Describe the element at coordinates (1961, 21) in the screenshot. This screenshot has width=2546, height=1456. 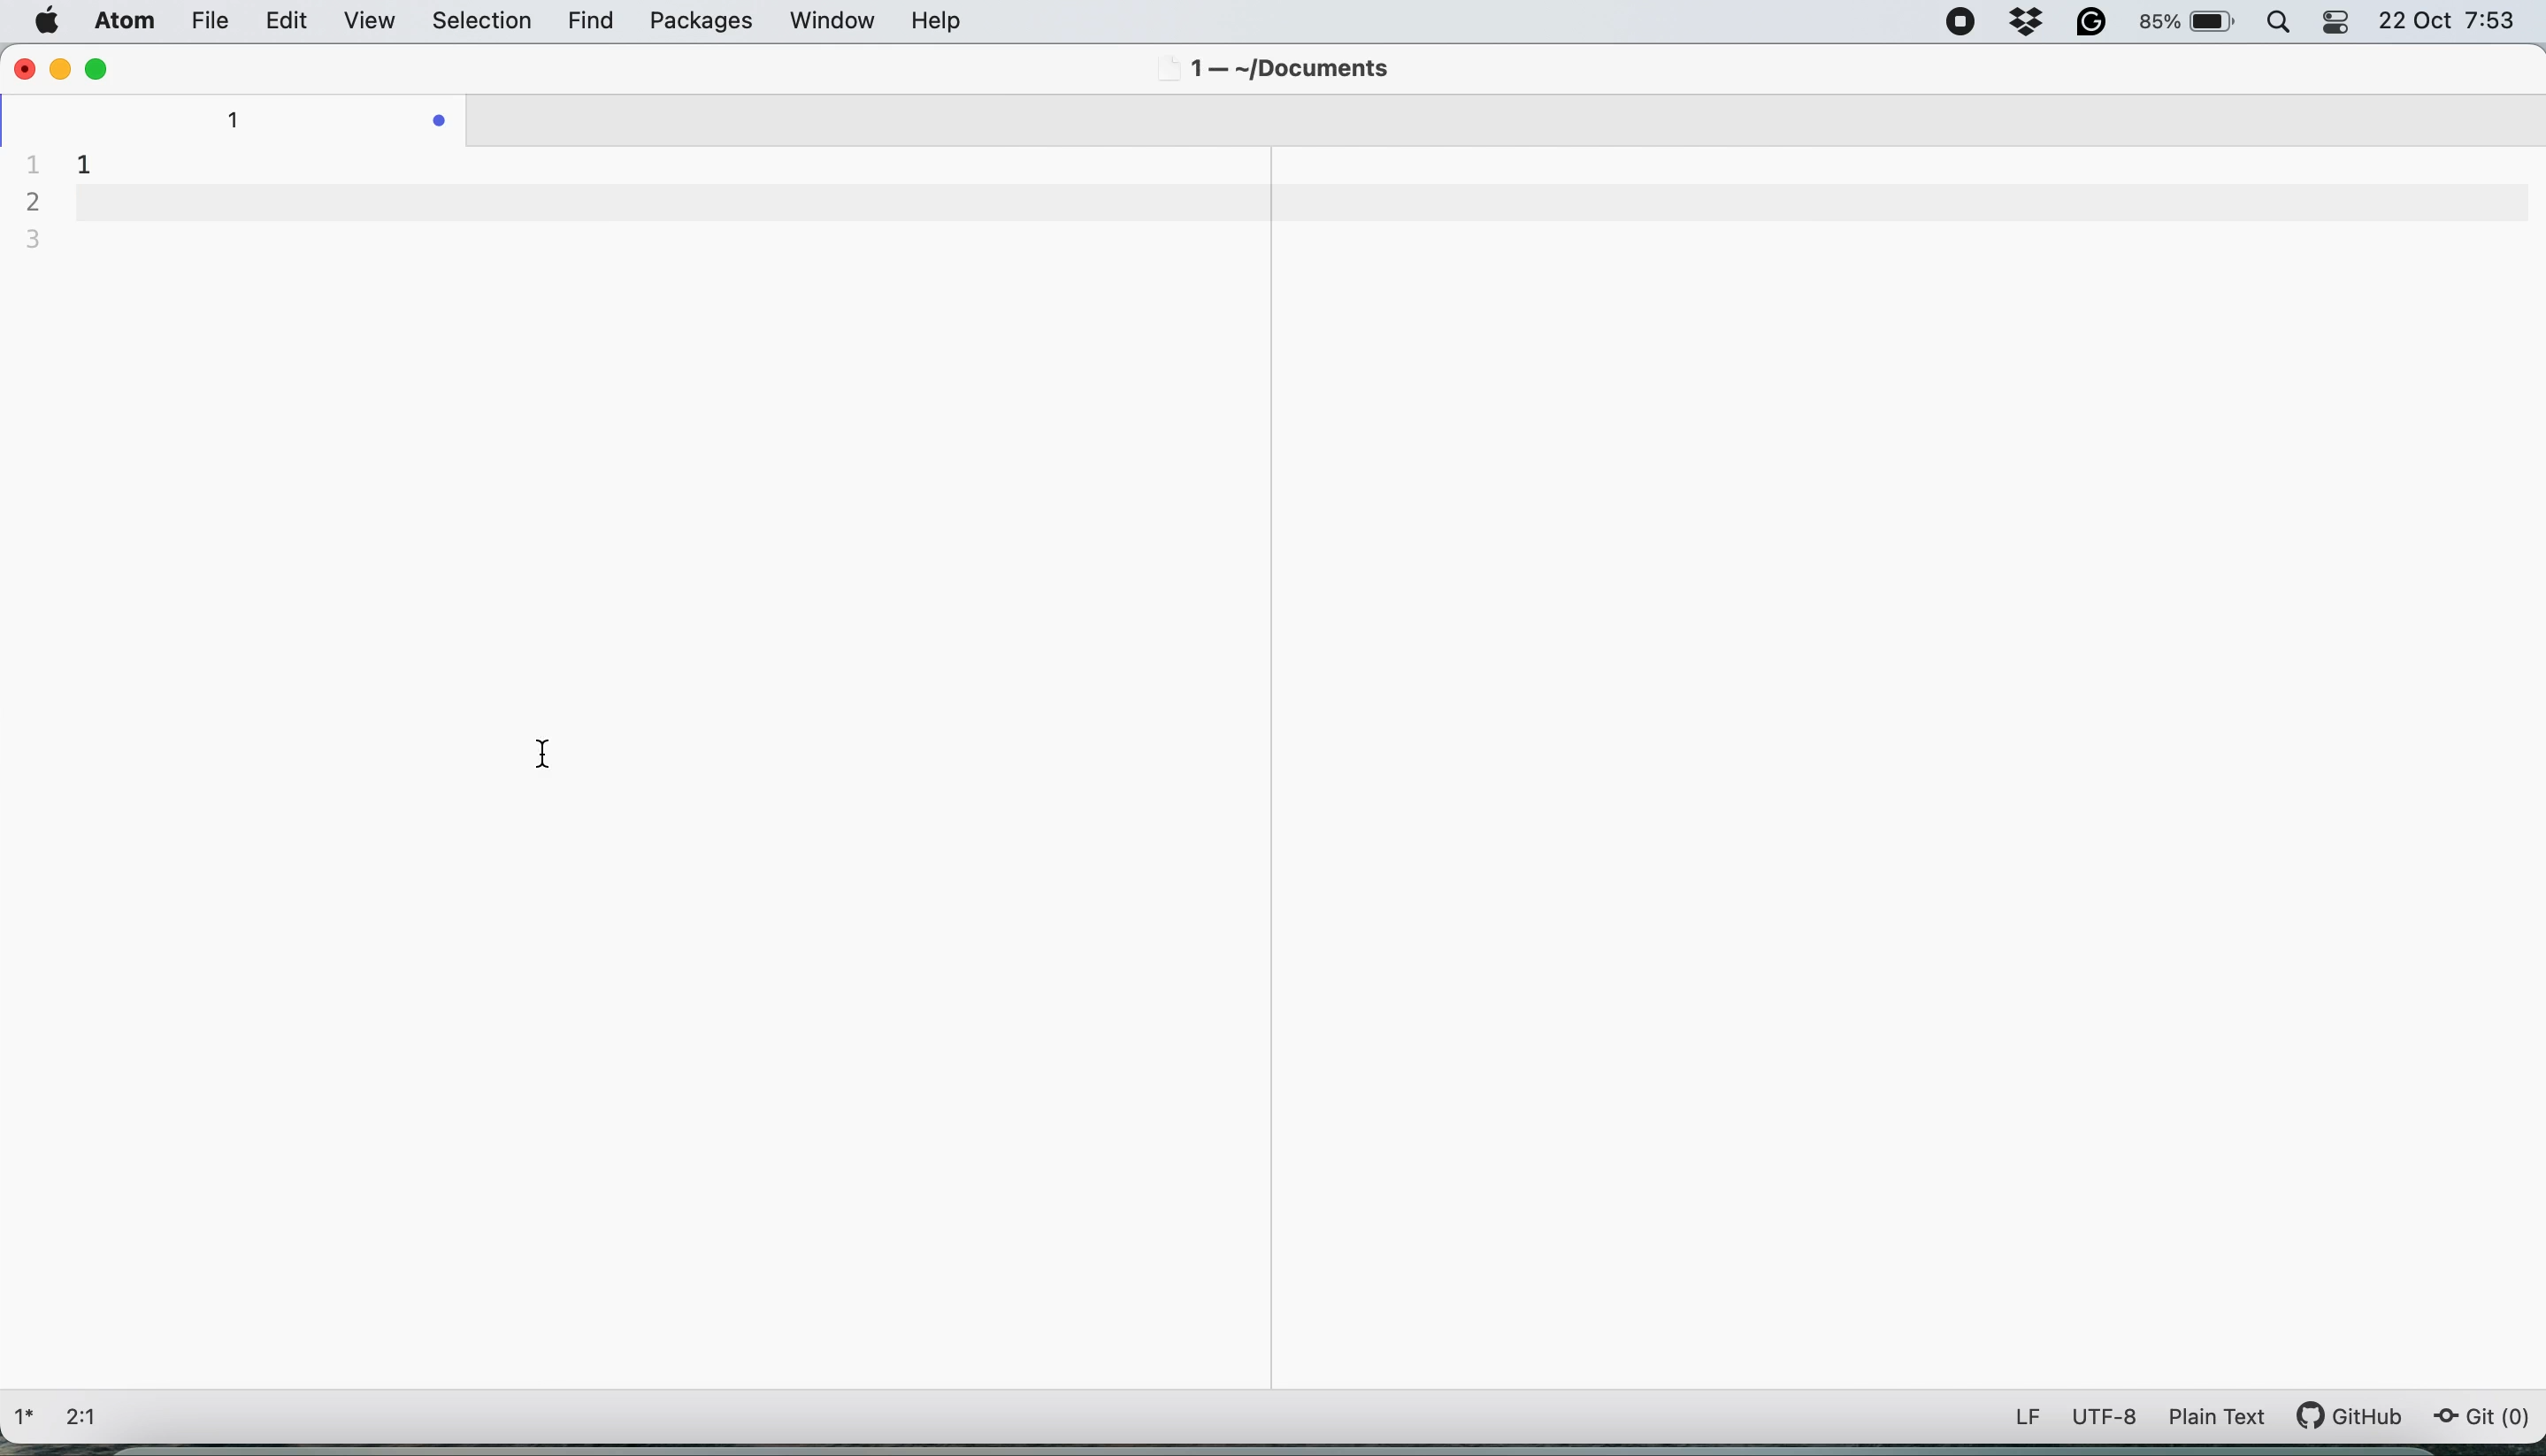
I see `screen recorder` at that location.